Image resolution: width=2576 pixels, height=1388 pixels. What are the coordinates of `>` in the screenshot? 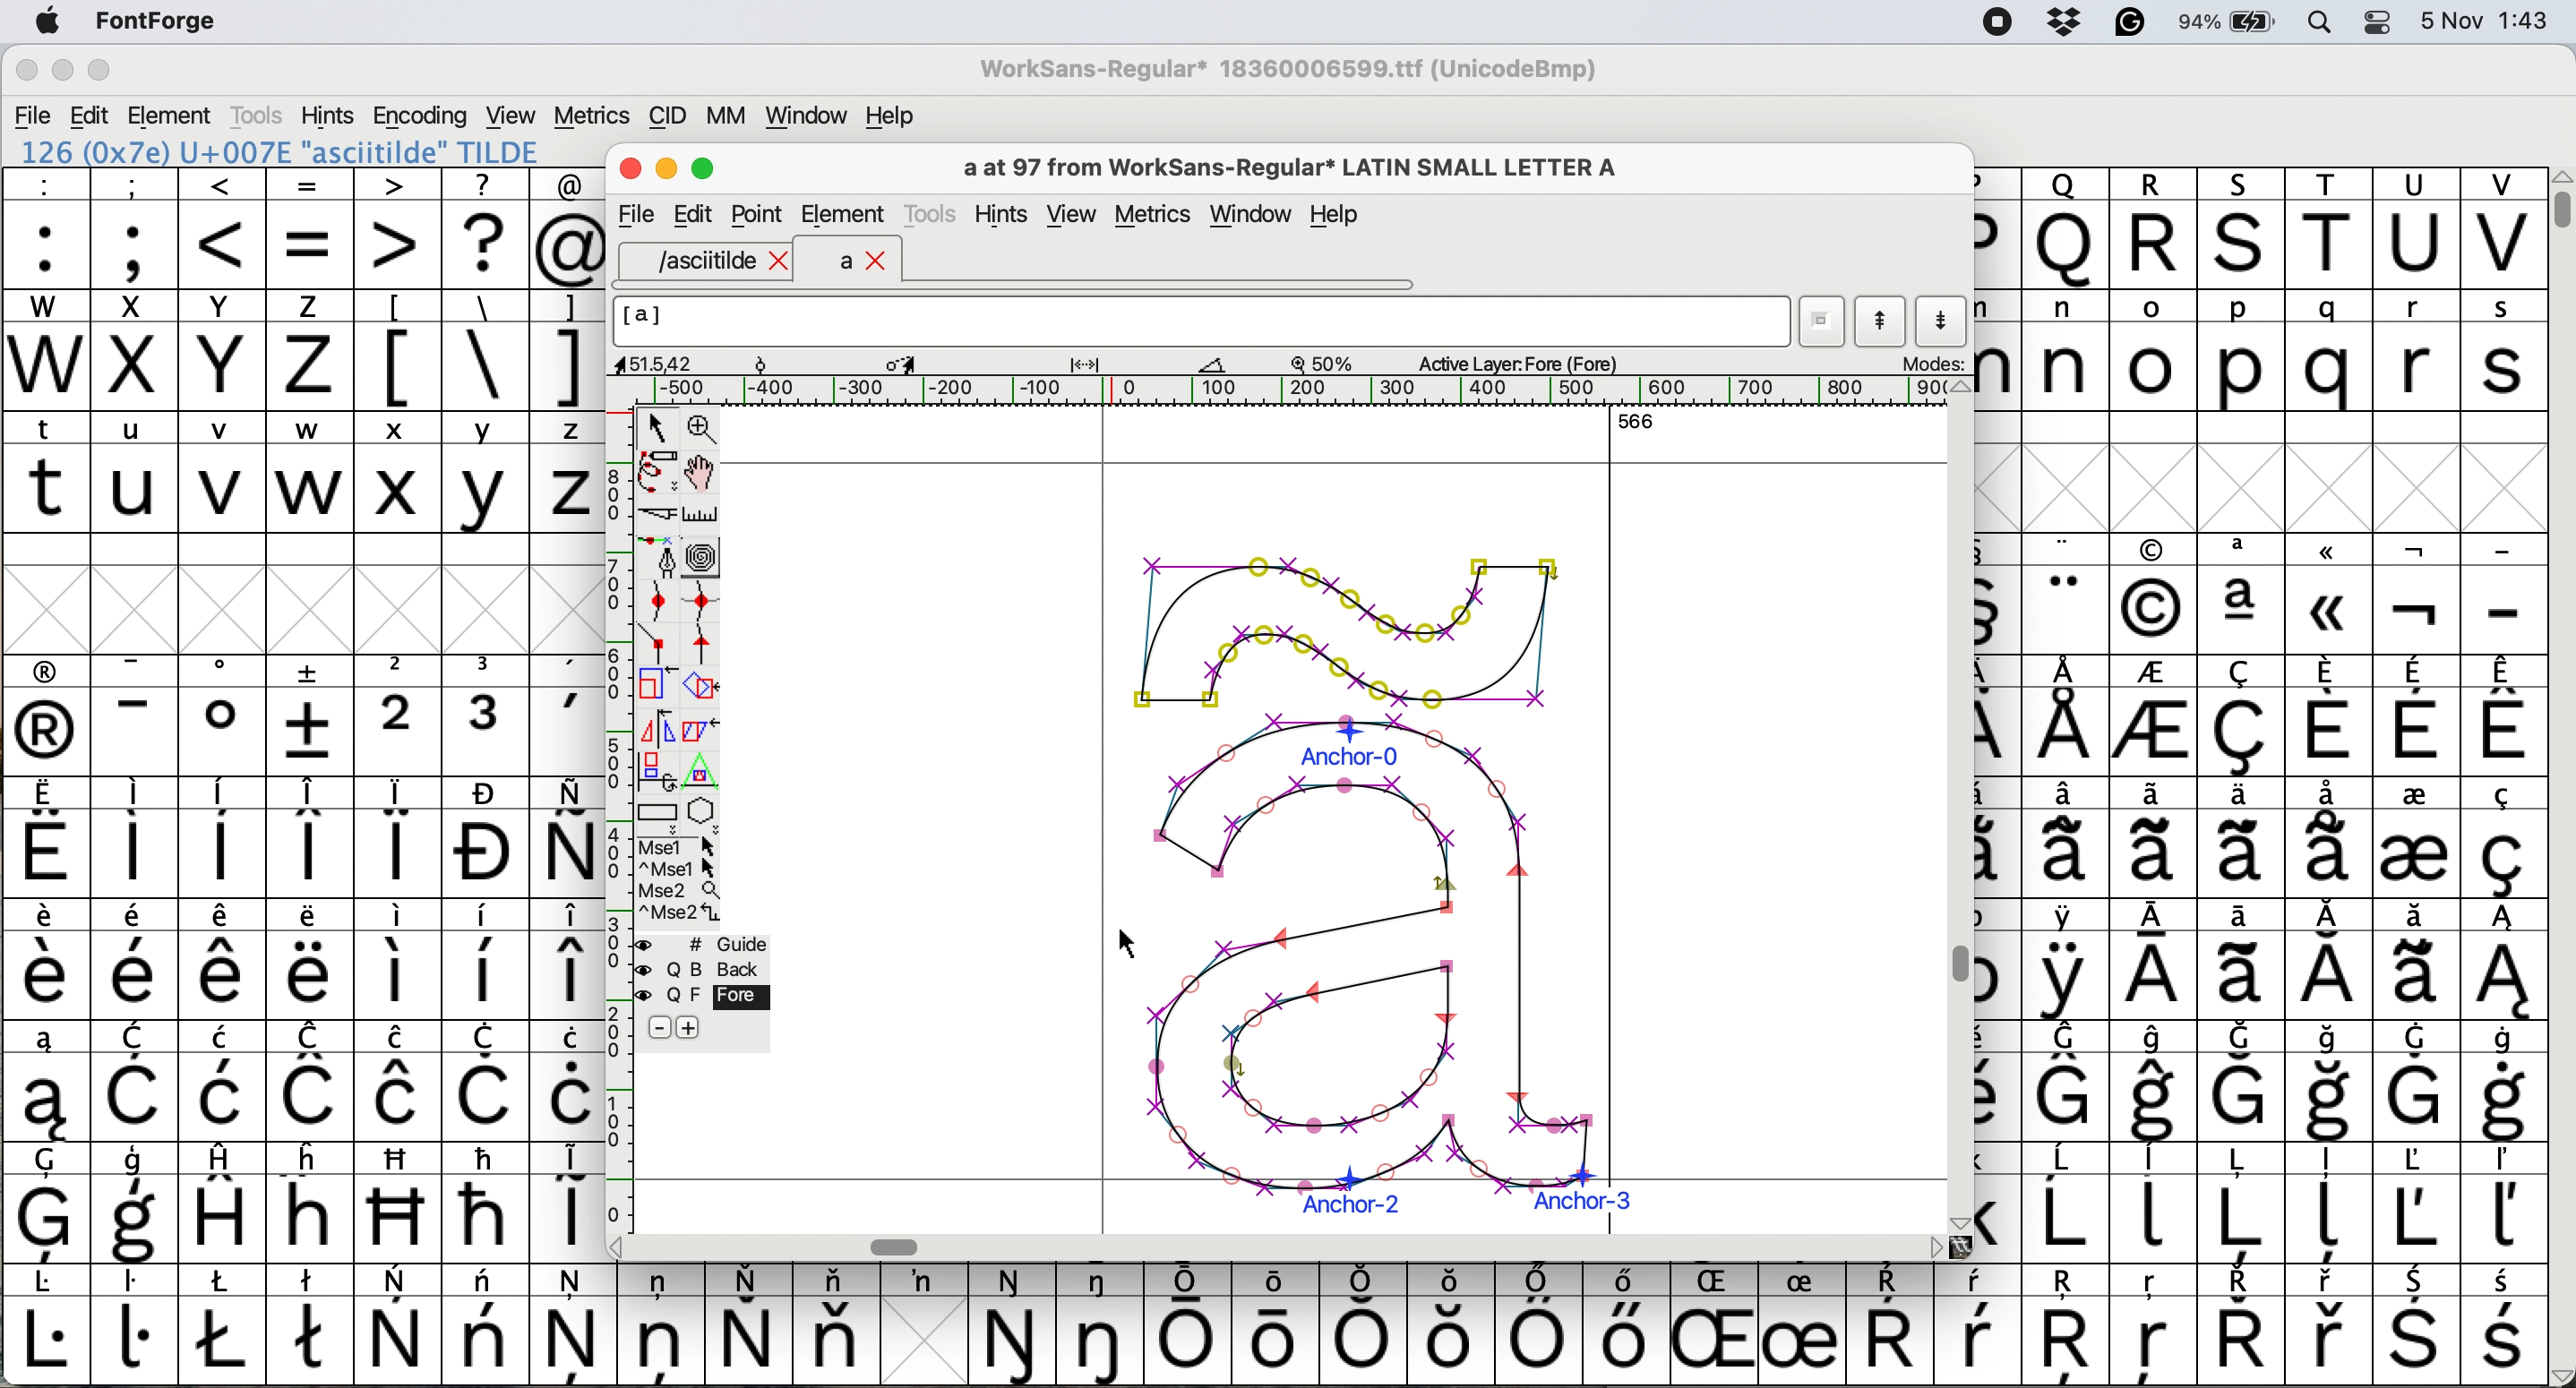 It's located at (399, 228).